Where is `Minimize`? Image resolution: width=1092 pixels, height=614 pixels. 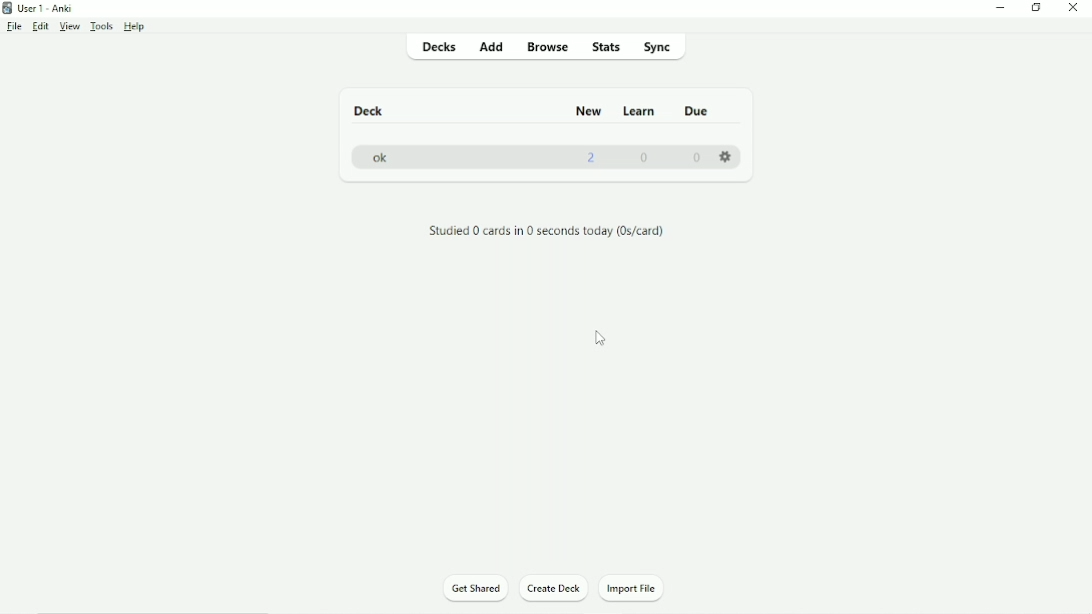
Minimize is located at coordinates (1001, 8).